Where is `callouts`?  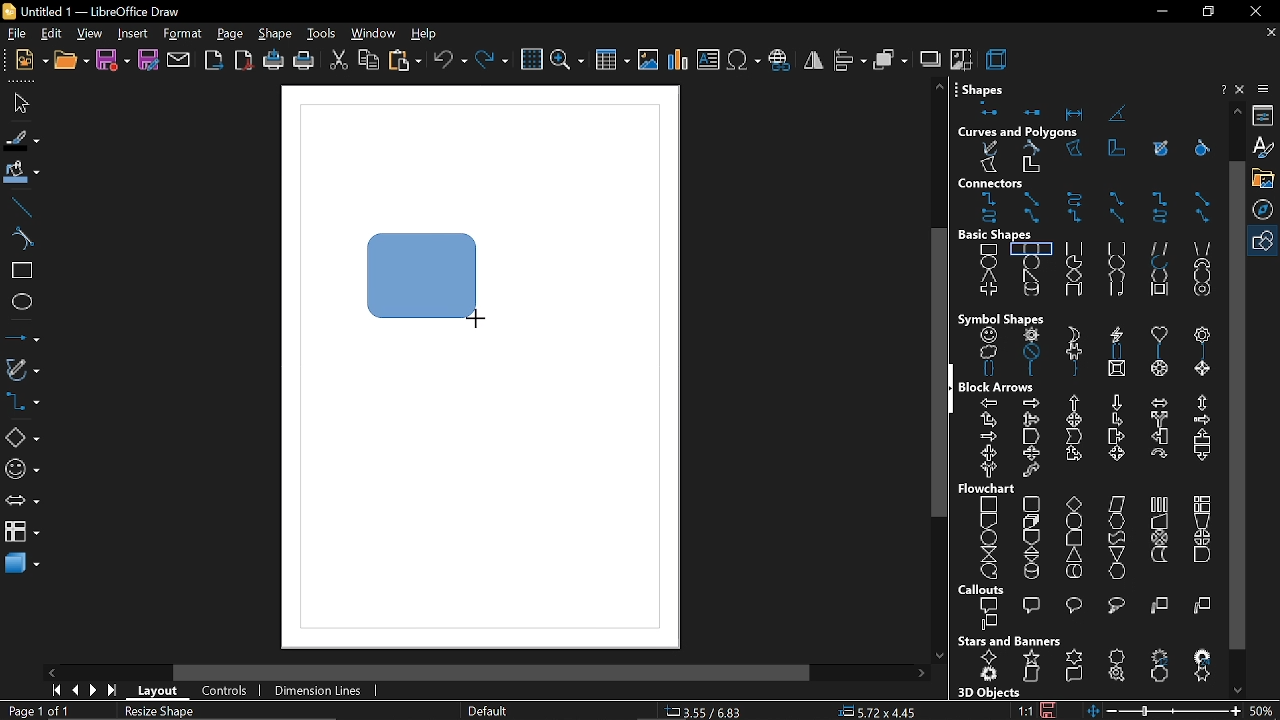 callouts is located at coordinates (985, 590).